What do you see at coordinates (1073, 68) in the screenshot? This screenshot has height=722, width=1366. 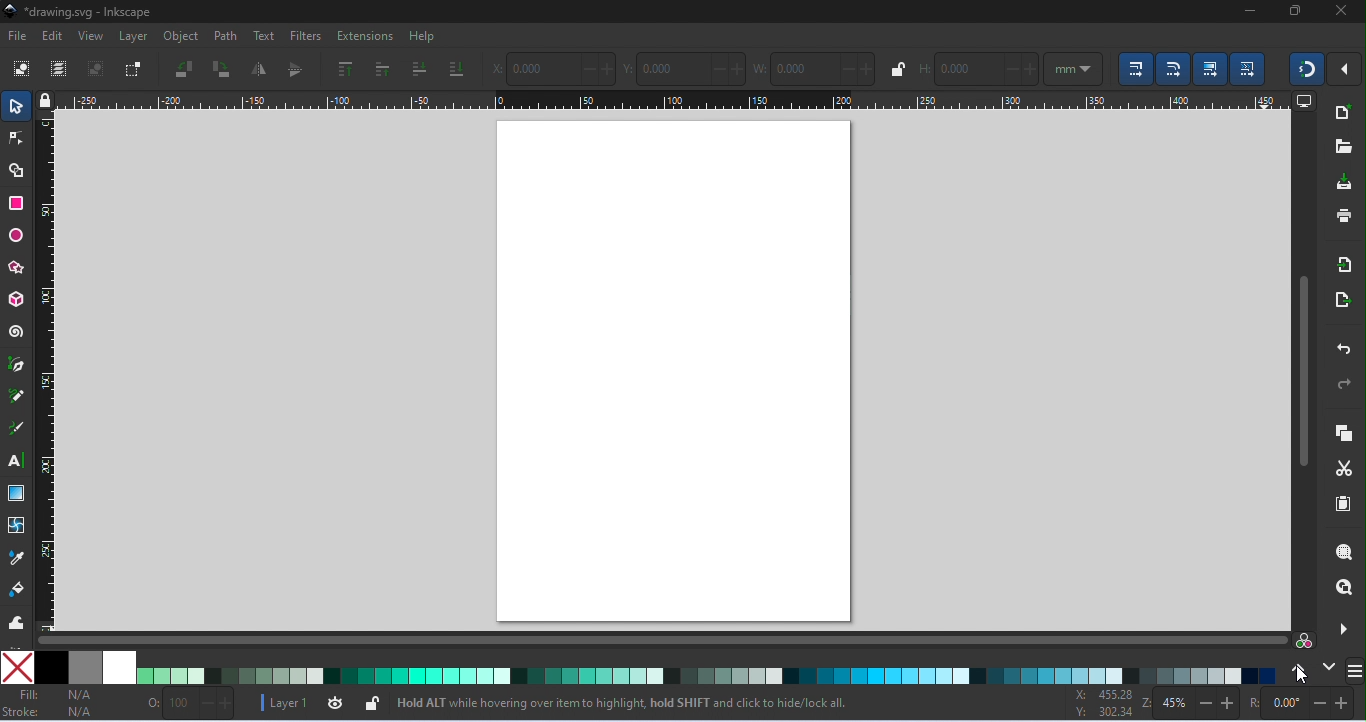 I see `select object parameters` at bounding box center [1073, 68].